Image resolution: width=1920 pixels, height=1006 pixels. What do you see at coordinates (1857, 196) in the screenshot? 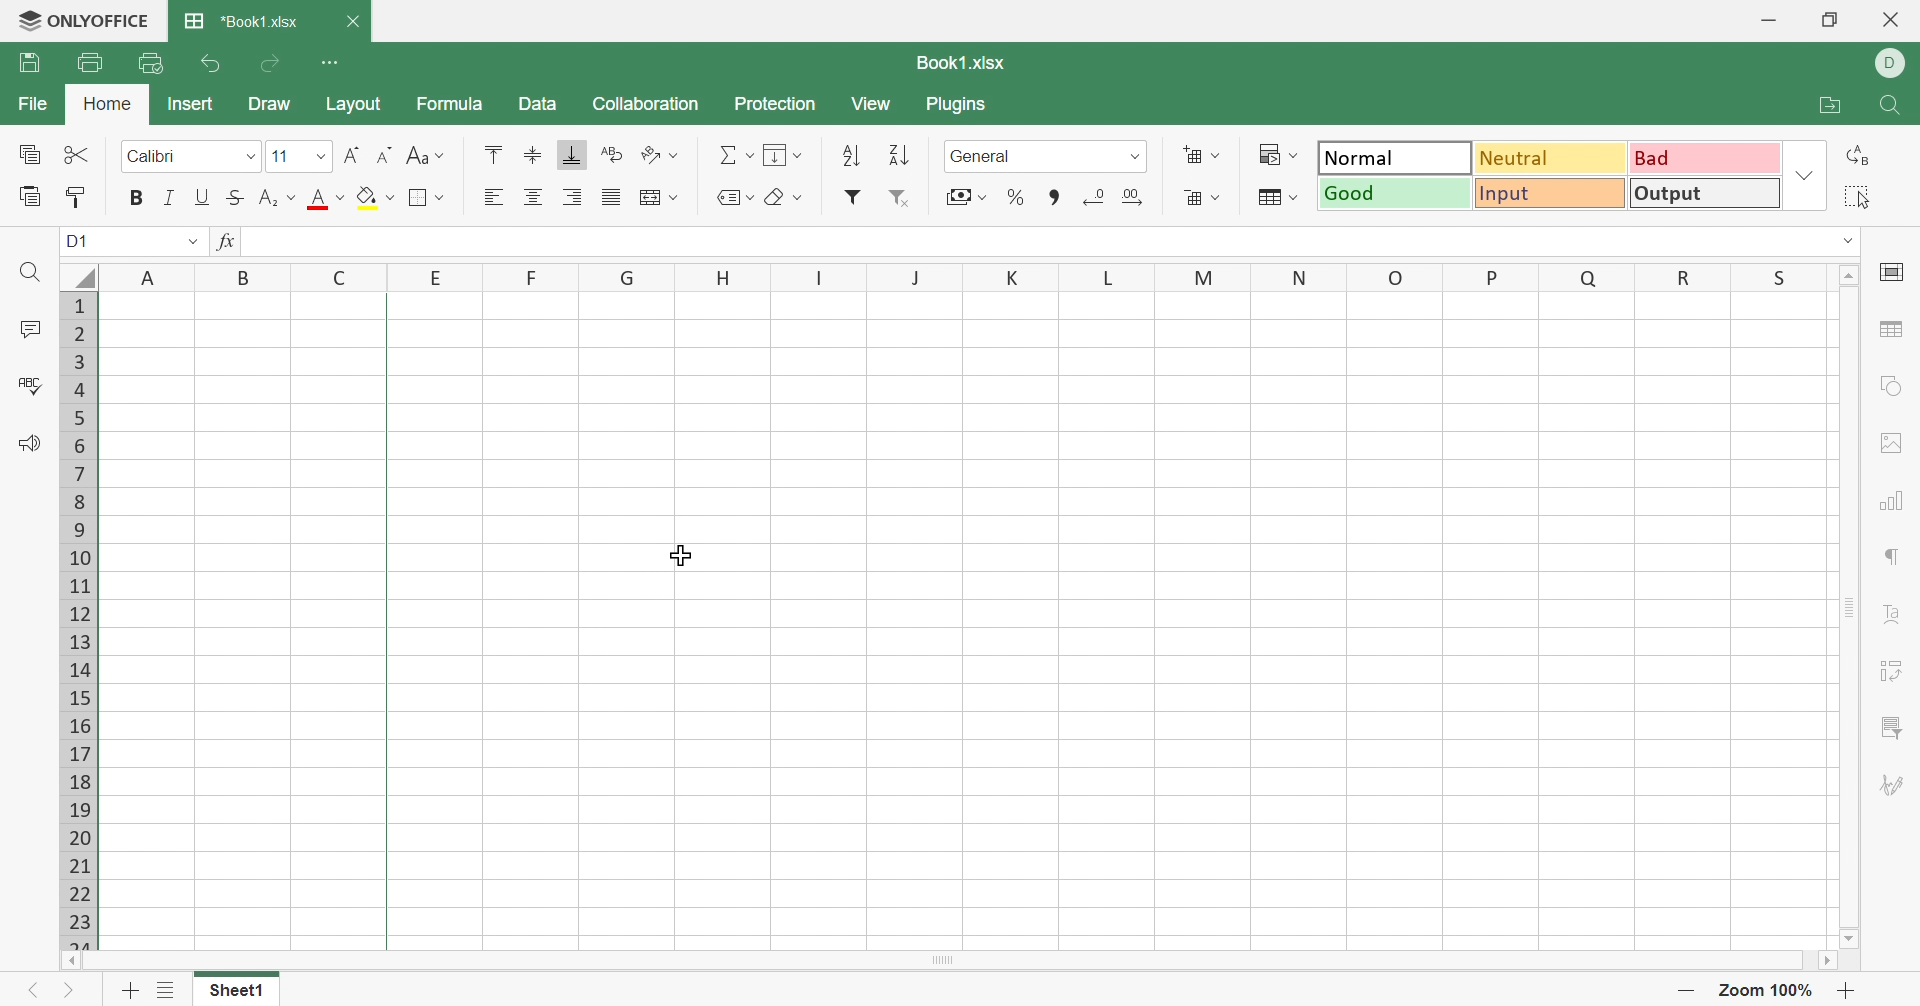
I see `Select all` at bounding box center [1857, 196].